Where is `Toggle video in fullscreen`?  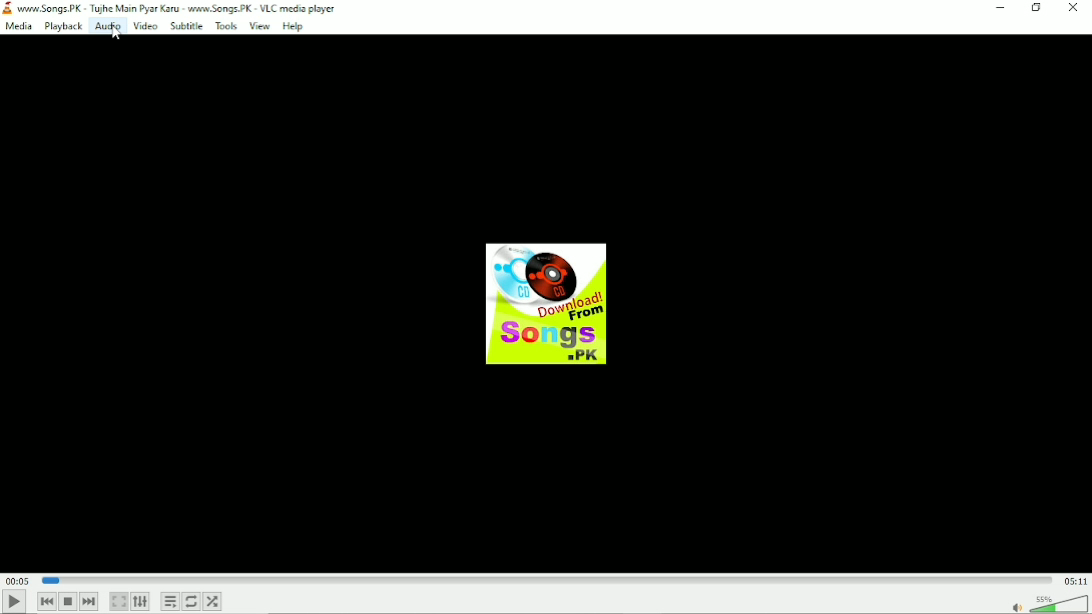
Toggle video in fullscreen is located at coordinates (118, 602).